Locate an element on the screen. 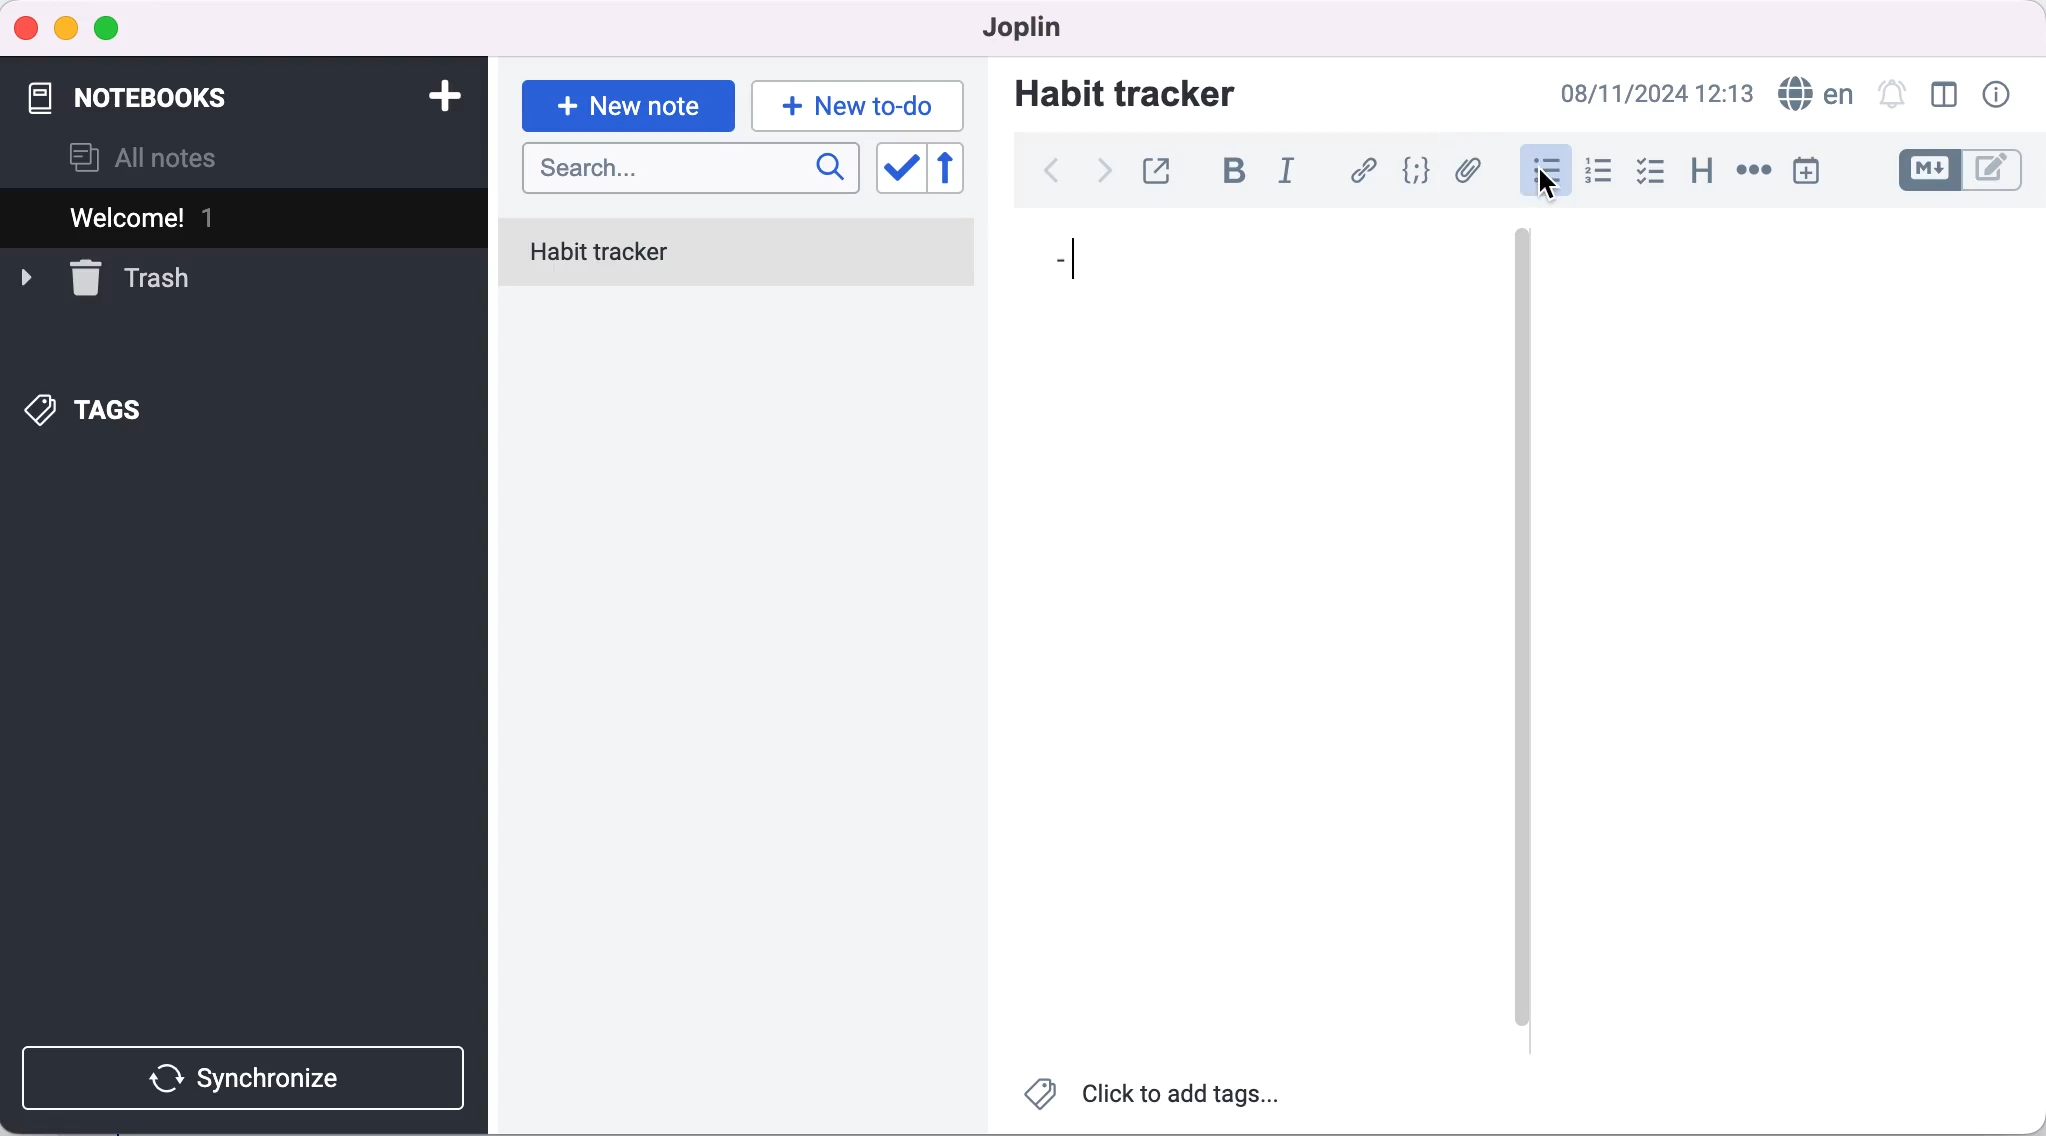  blank canvas is located at coordinates (1254, 635).